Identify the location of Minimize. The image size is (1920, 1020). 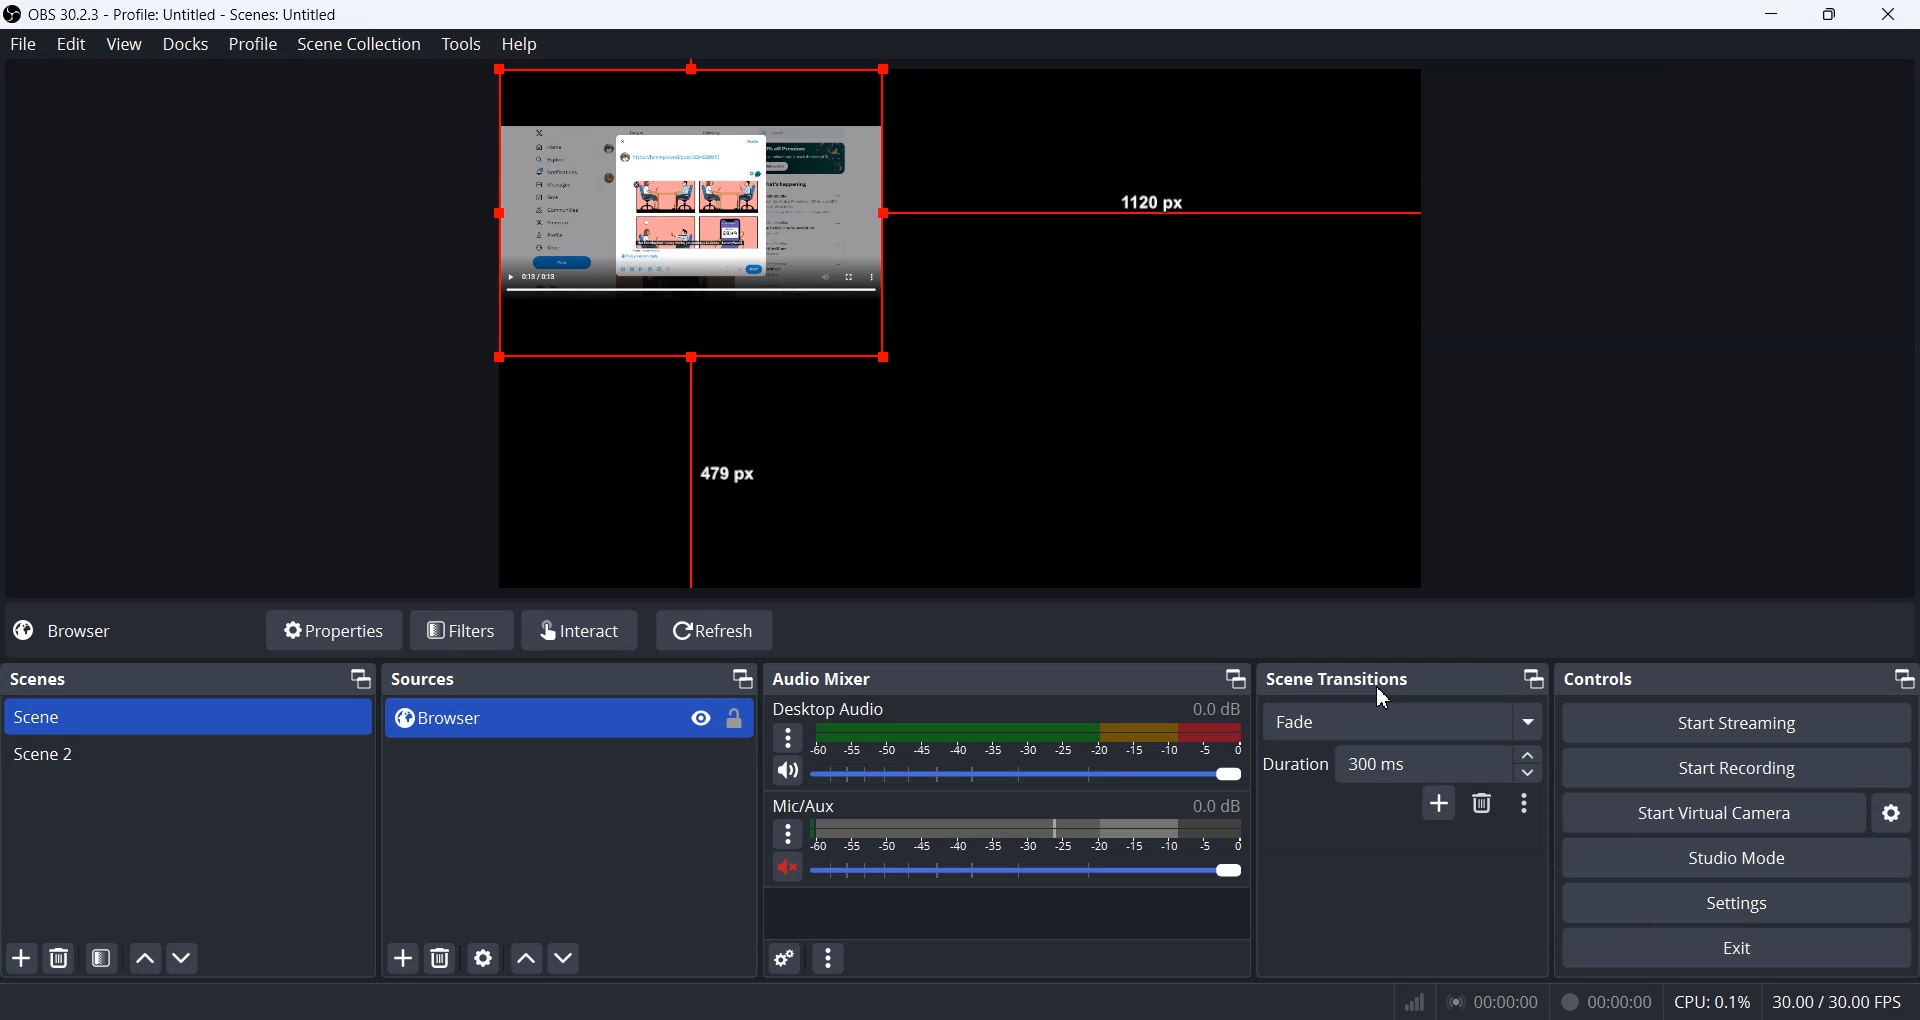
(741, 680).